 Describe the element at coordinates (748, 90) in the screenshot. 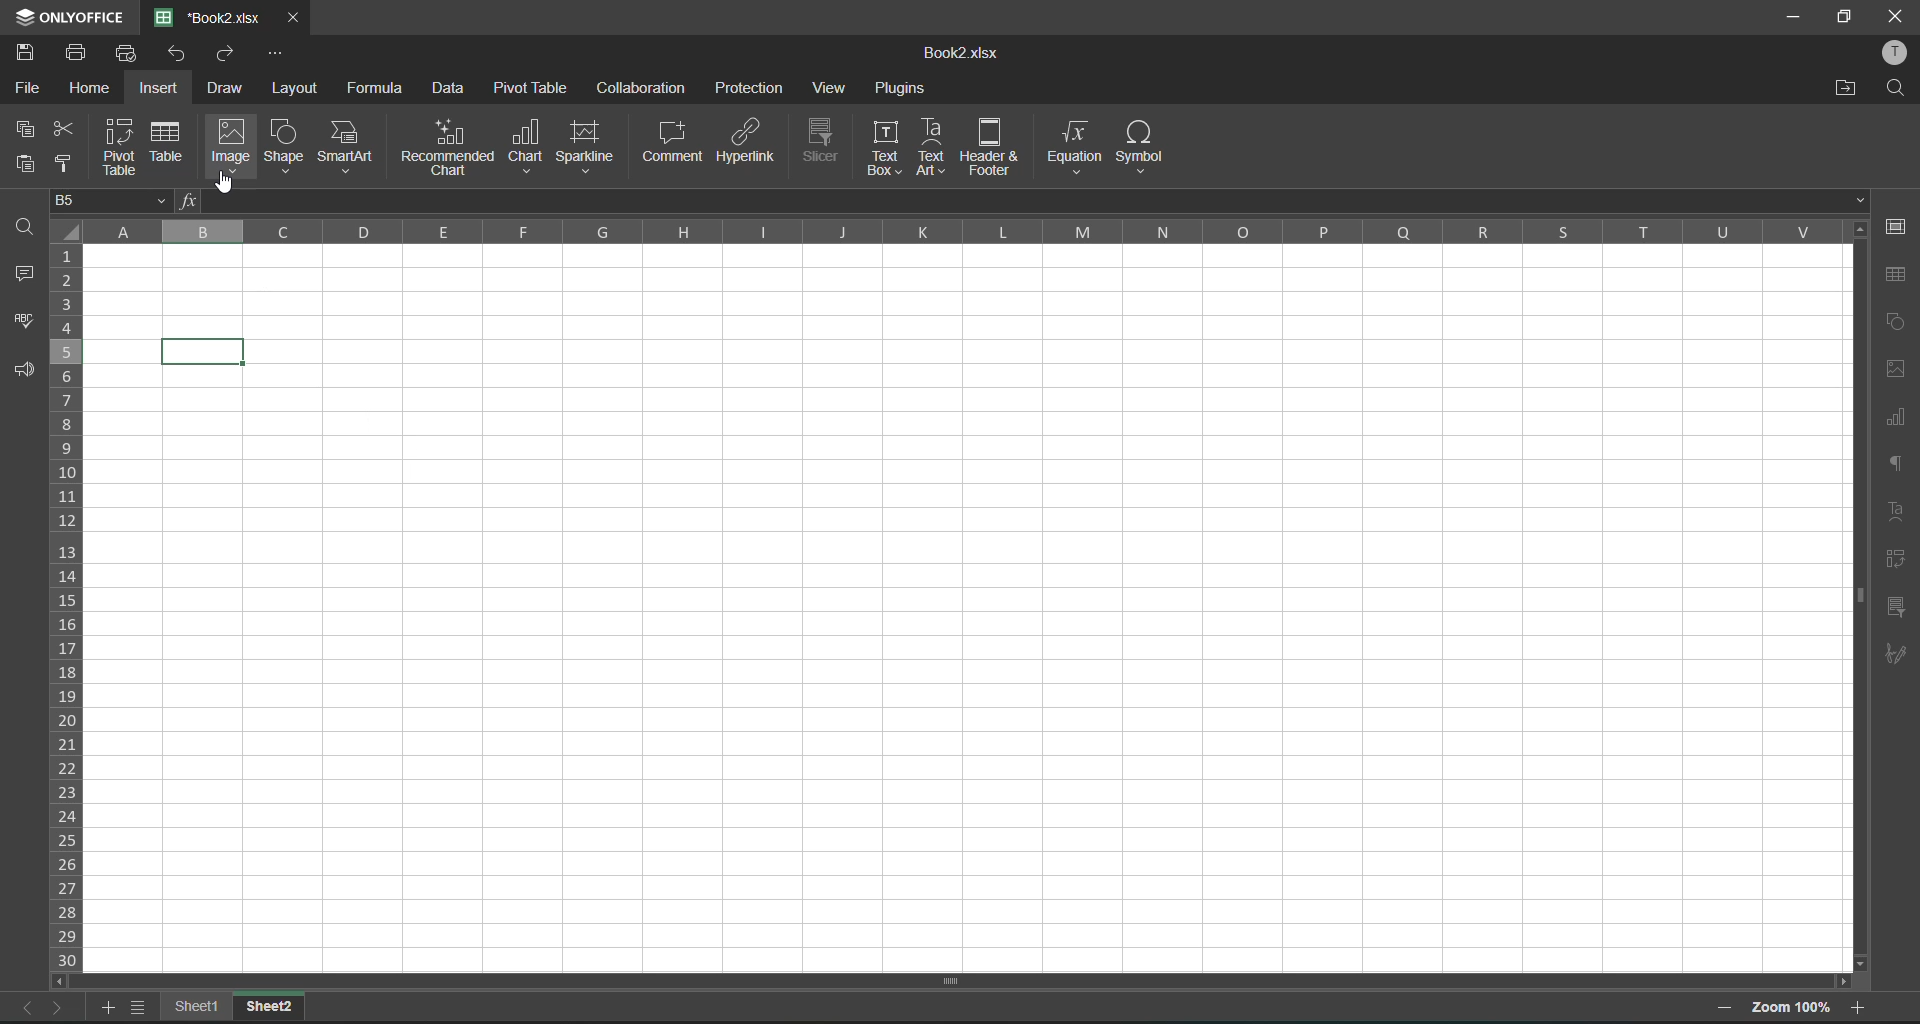

I see `protection` at that location.